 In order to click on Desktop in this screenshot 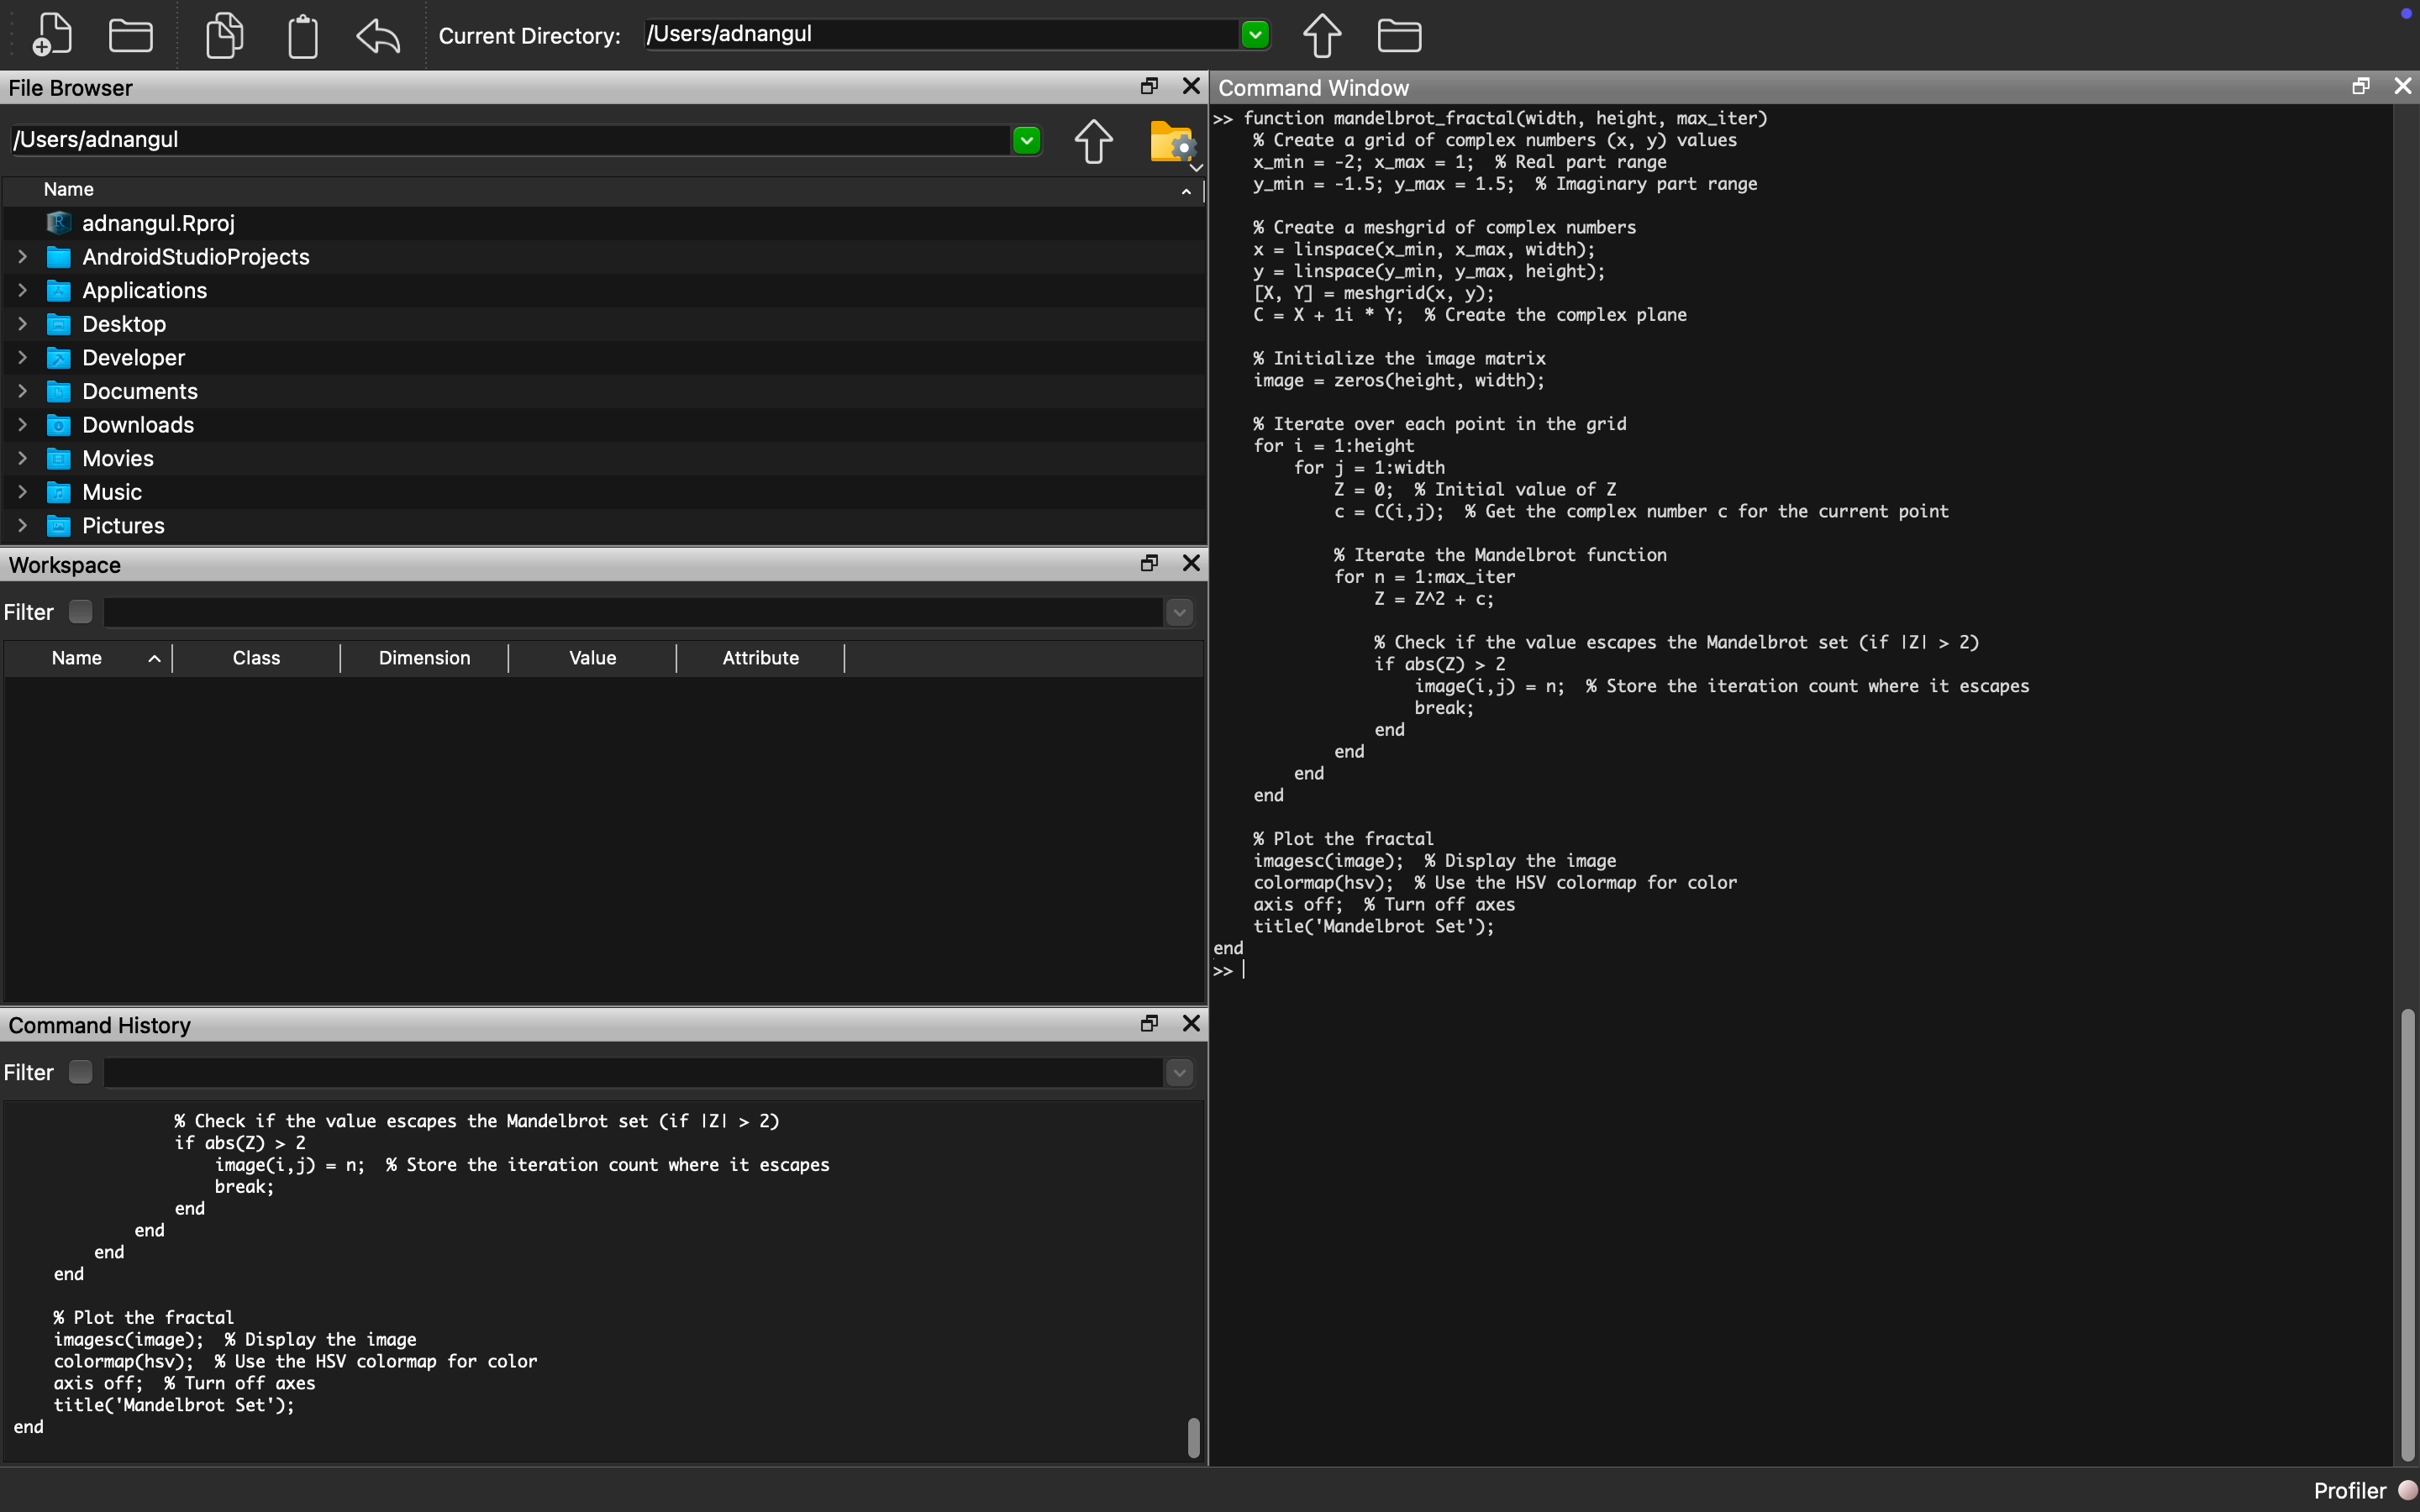, I will do `click(87, 325)`.